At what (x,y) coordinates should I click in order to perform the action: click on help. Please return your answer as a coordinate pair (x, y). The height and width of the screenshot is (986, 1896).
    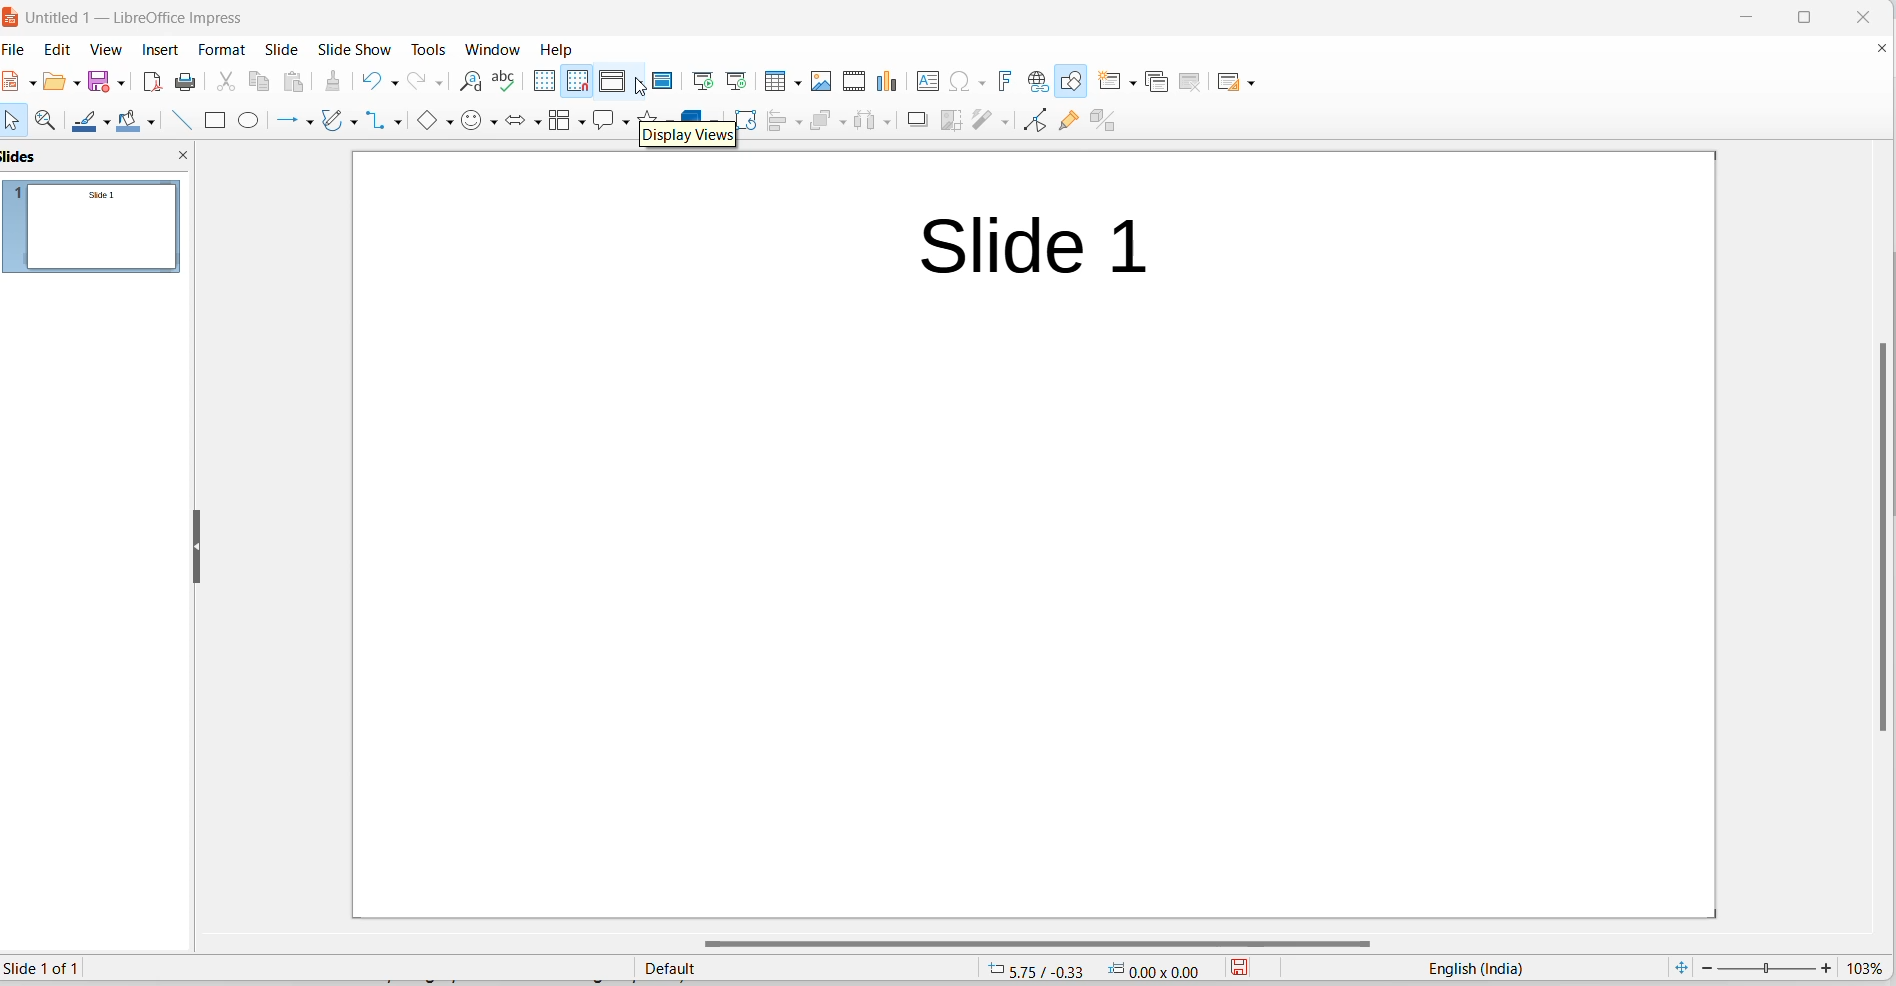
    Looking at the image, I should click on (558, 49).